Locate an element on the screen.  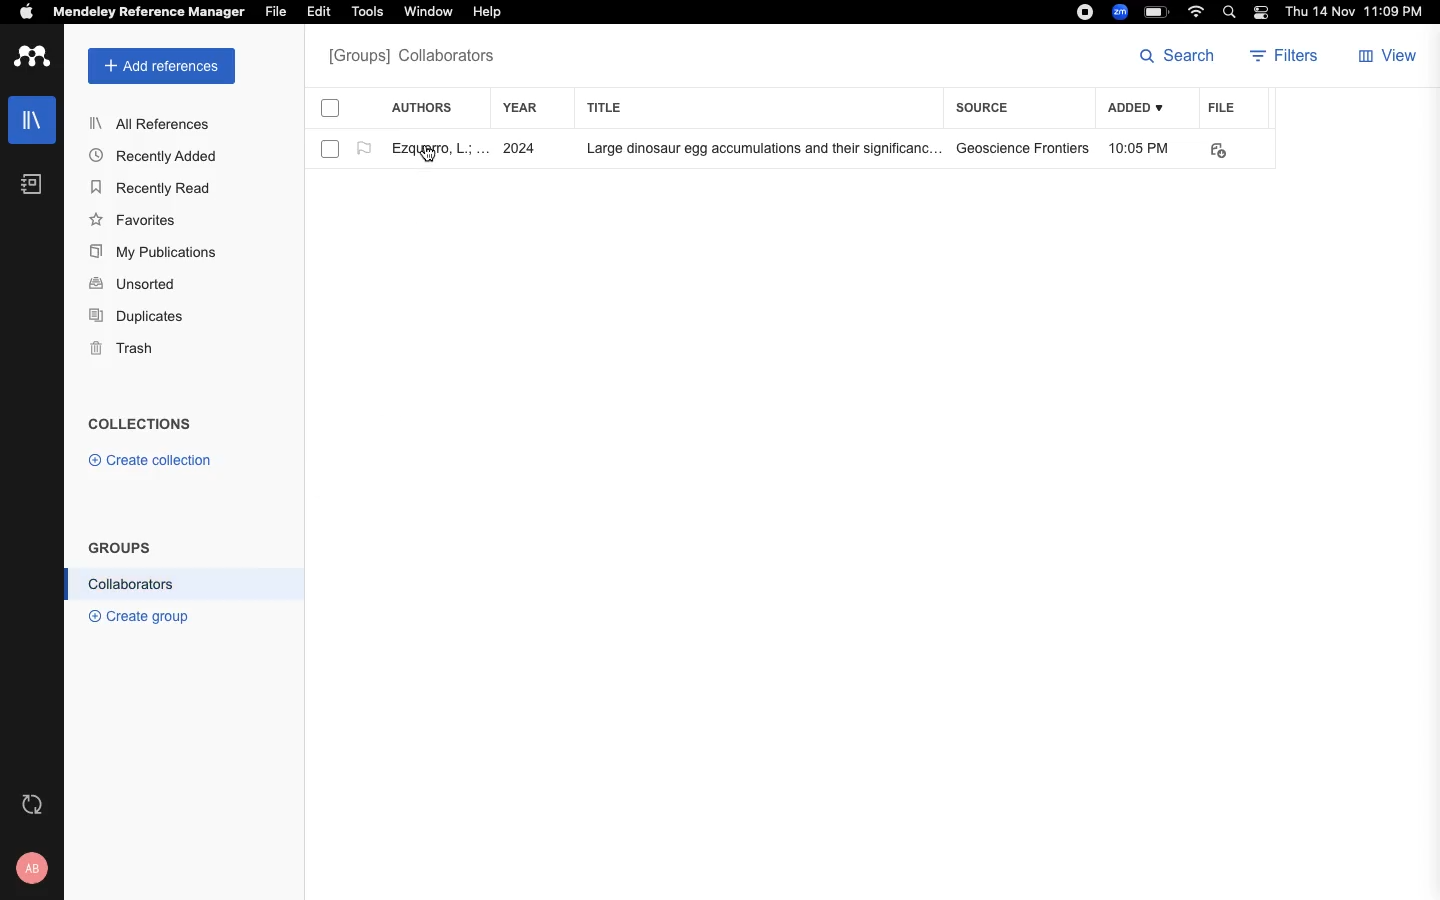
flag is located at coordinates (364, 149).